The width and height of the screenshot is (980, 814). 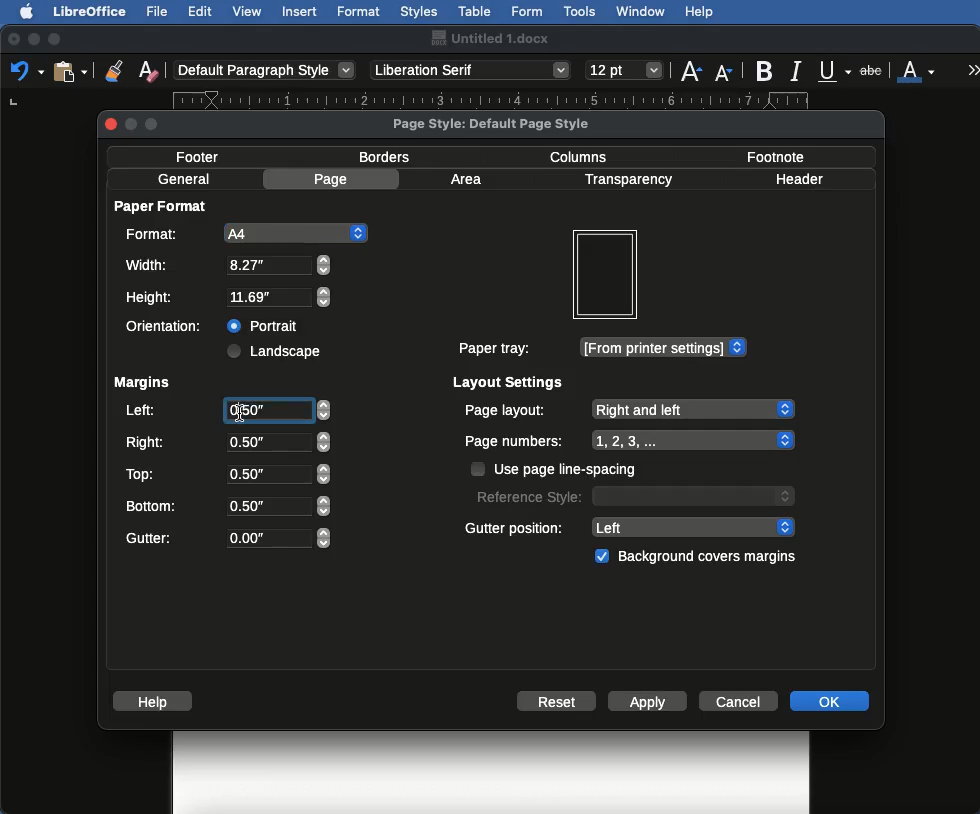 What do you see at coordinates (277, 351) in the screenshot?
I see `Landscape` at bounding box center [277, 351].